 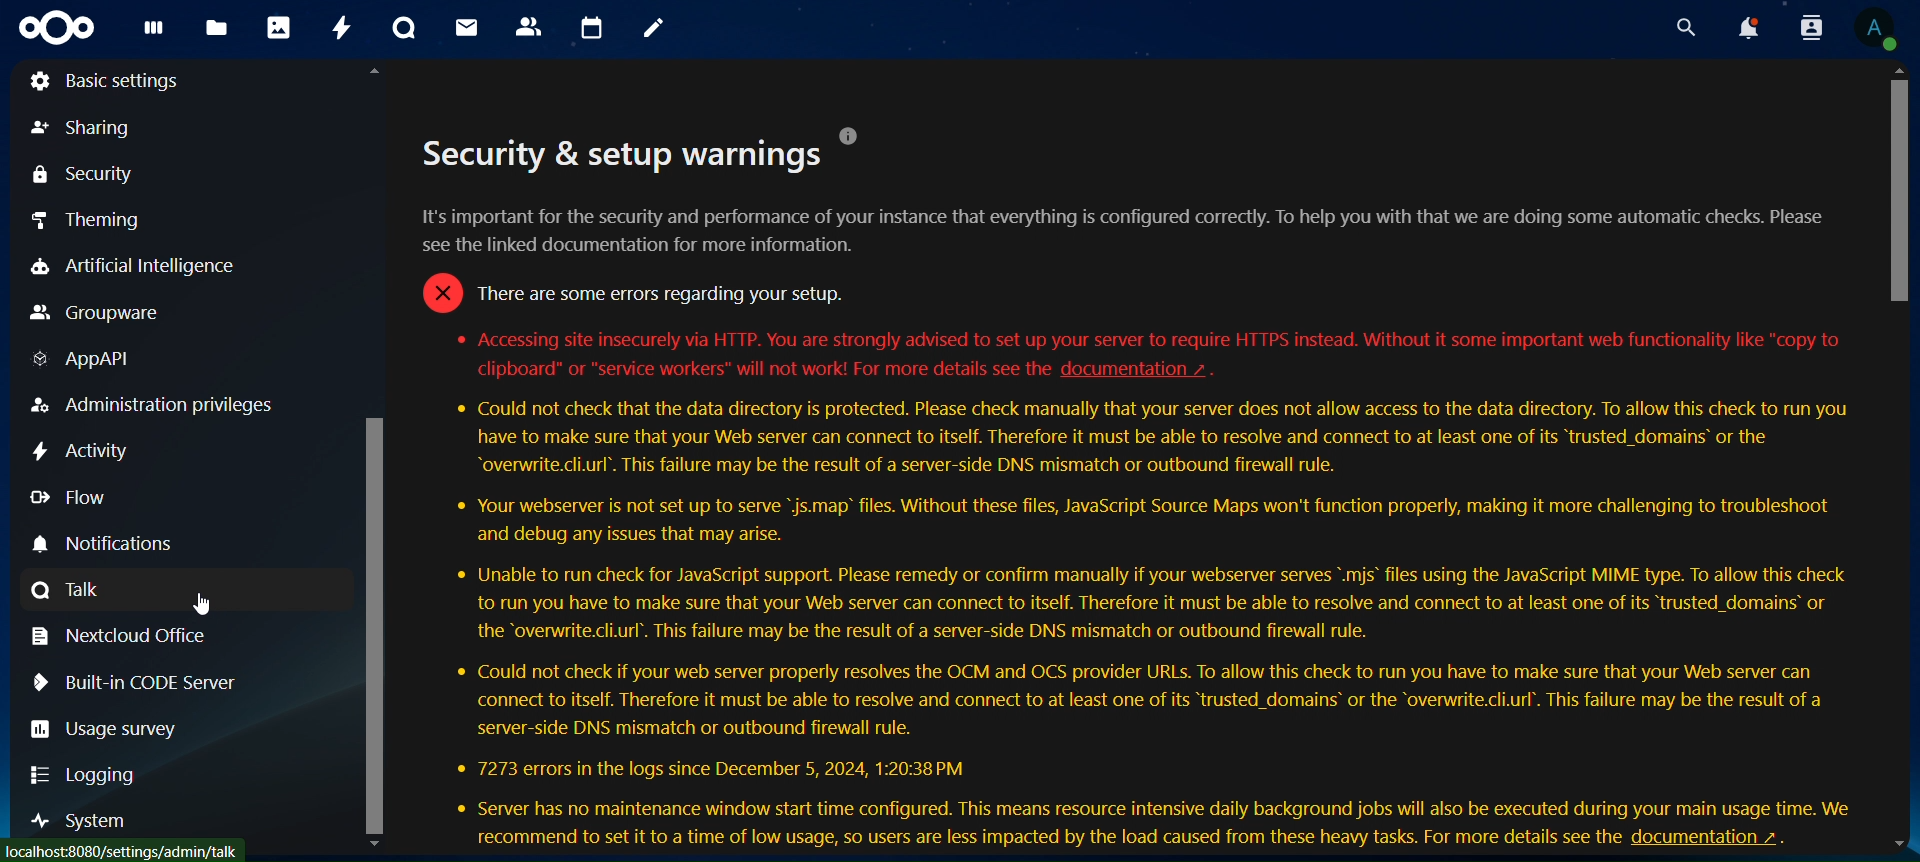 What do you see at coordinates (344, 30) in the screenshot?
I see `activity` at bounding box center [344, 30].